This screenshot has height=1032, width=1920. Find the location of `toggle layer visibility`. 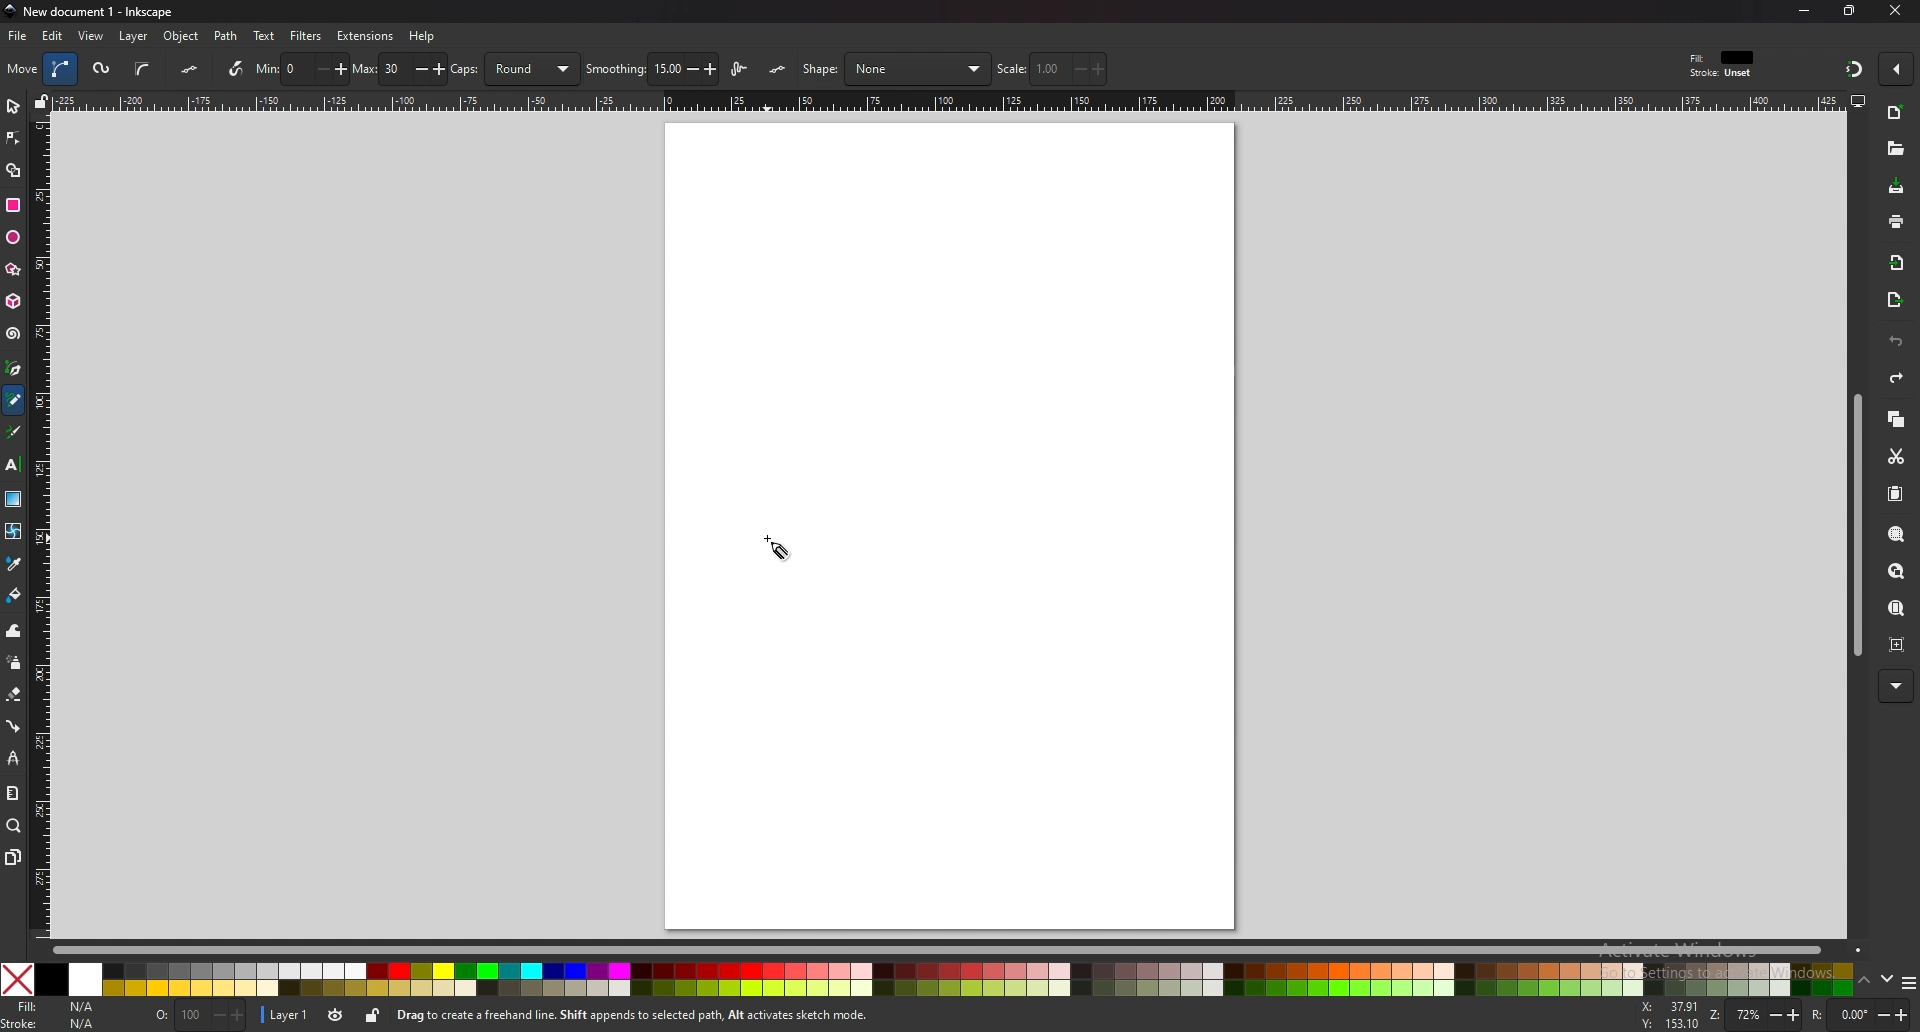

toggle layer visibility is located at coordinates (336, 1015).